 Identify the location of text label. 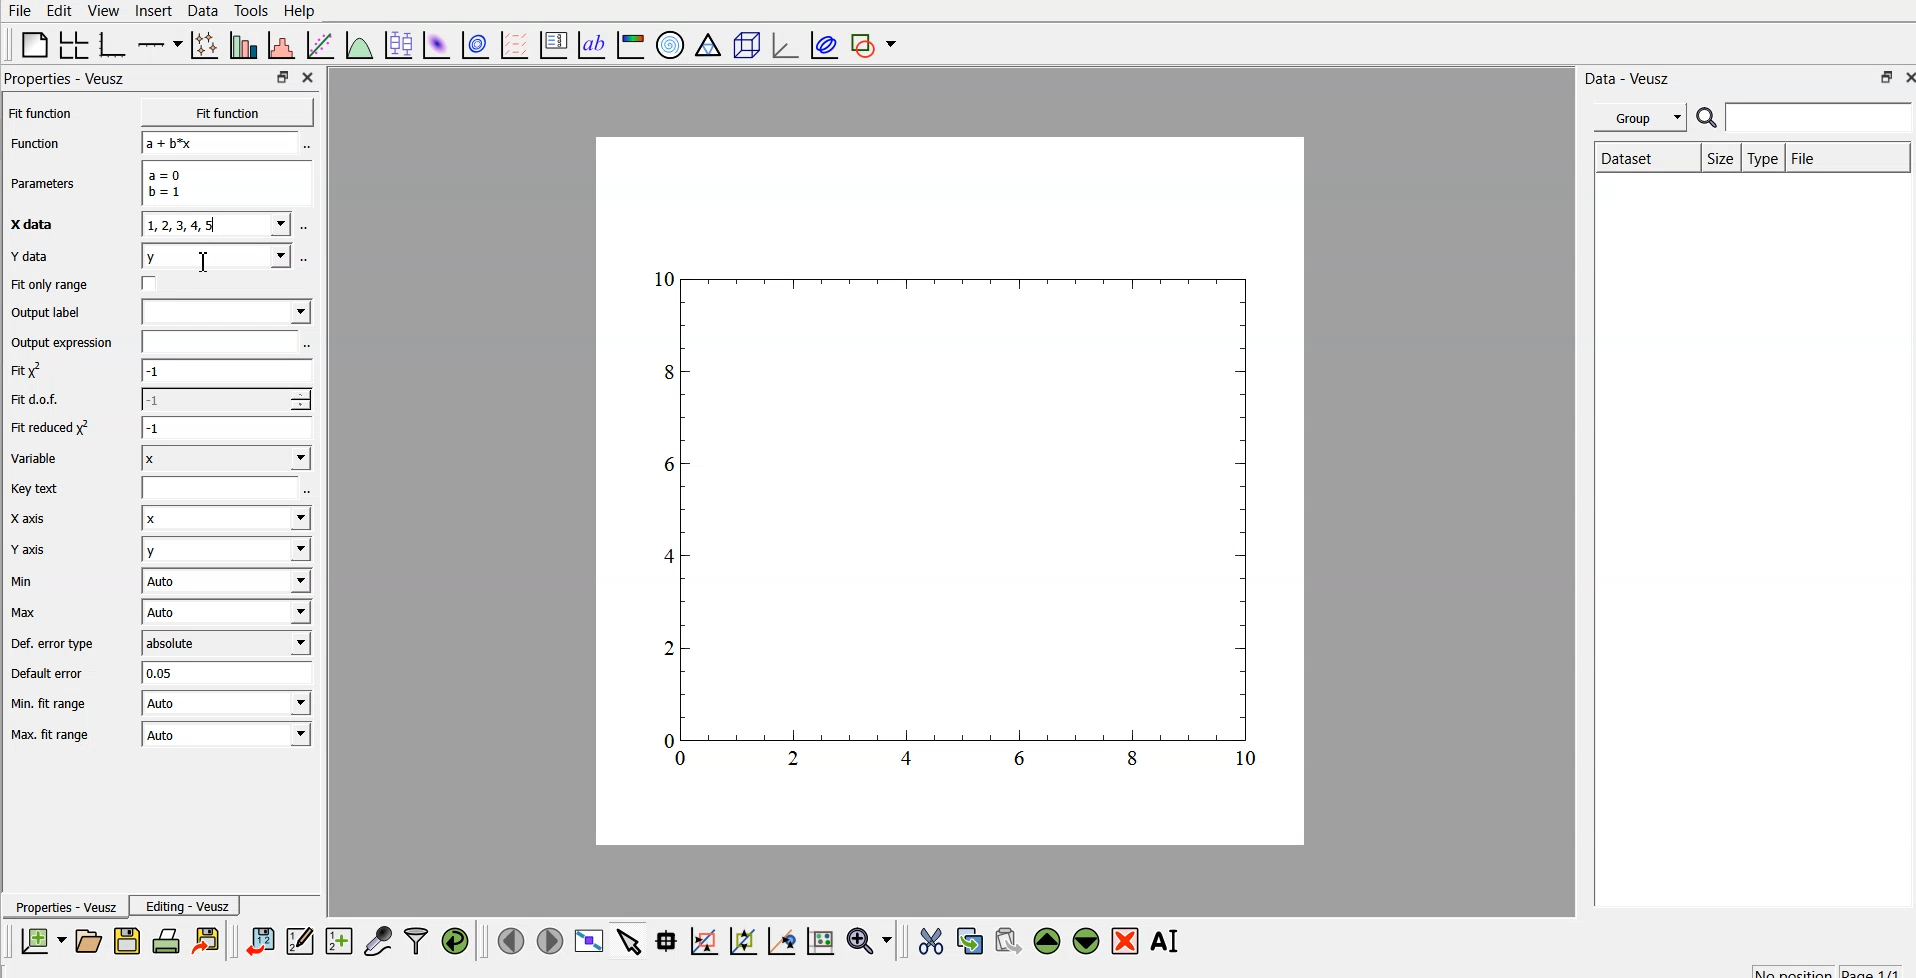
(590, 45).